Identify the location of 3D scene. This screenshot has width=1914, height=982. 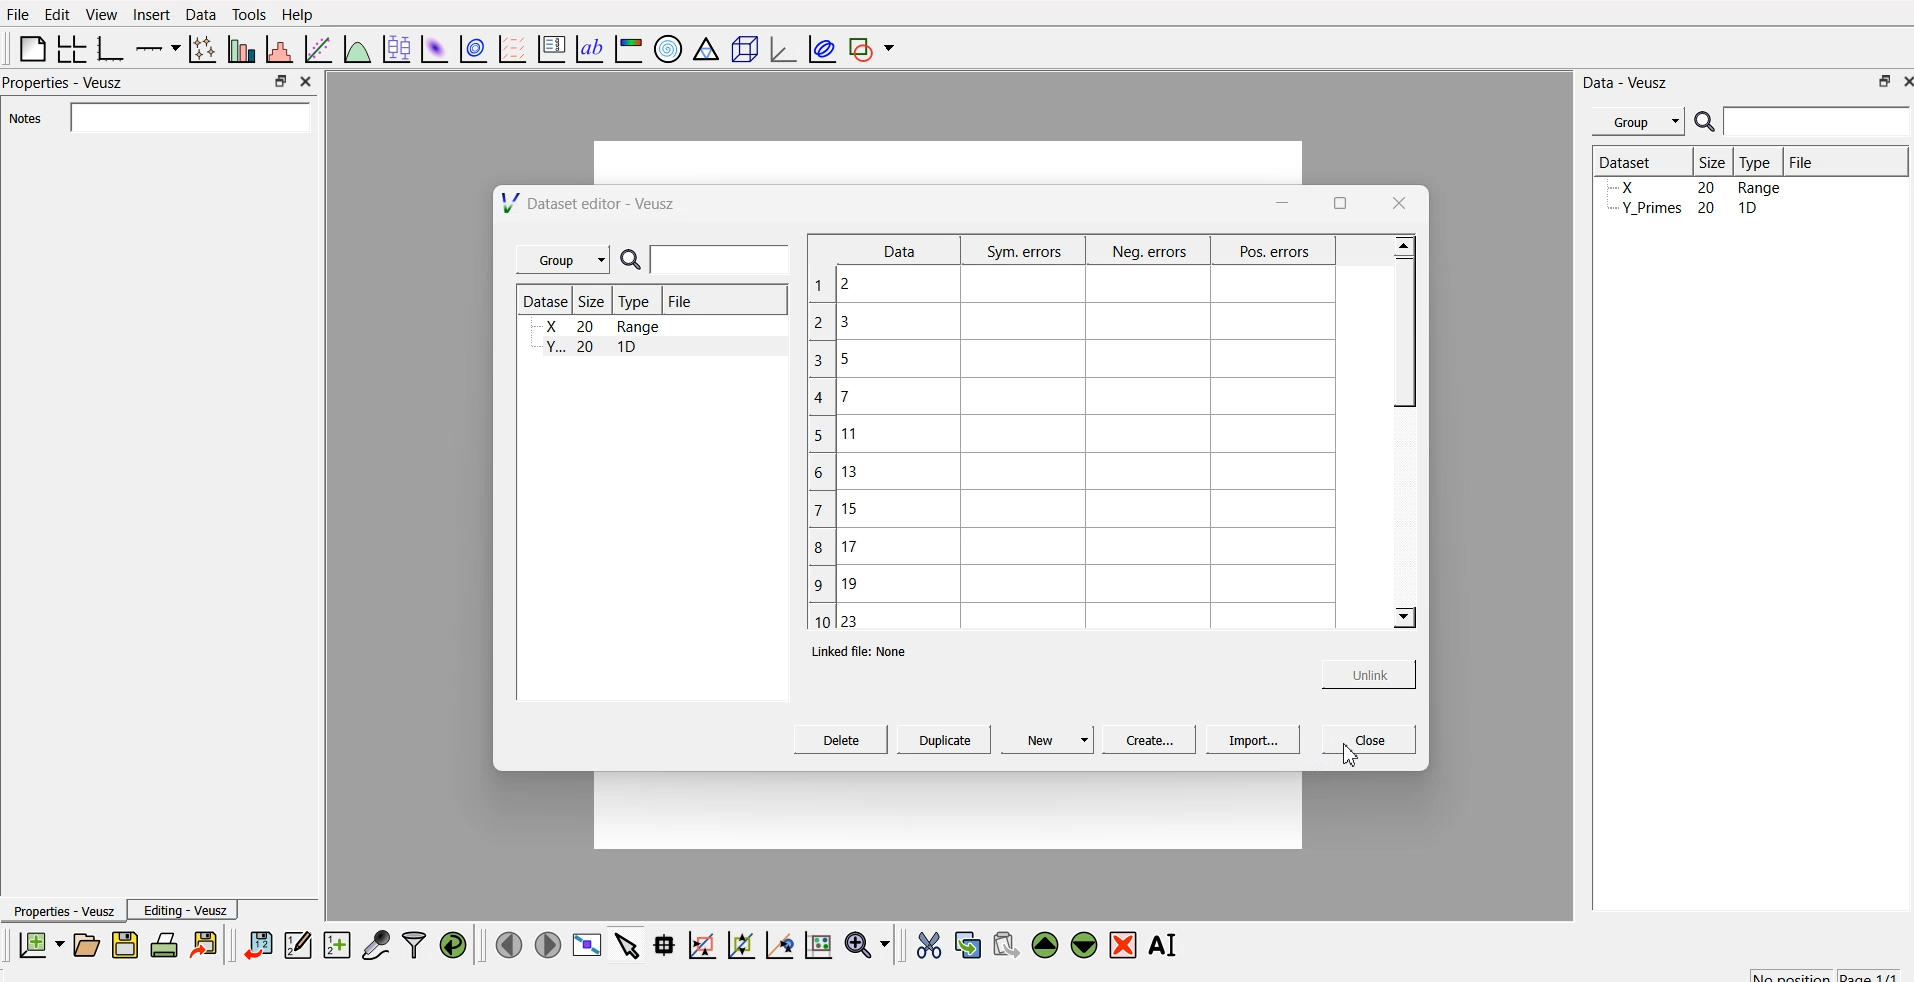
(745, 51).